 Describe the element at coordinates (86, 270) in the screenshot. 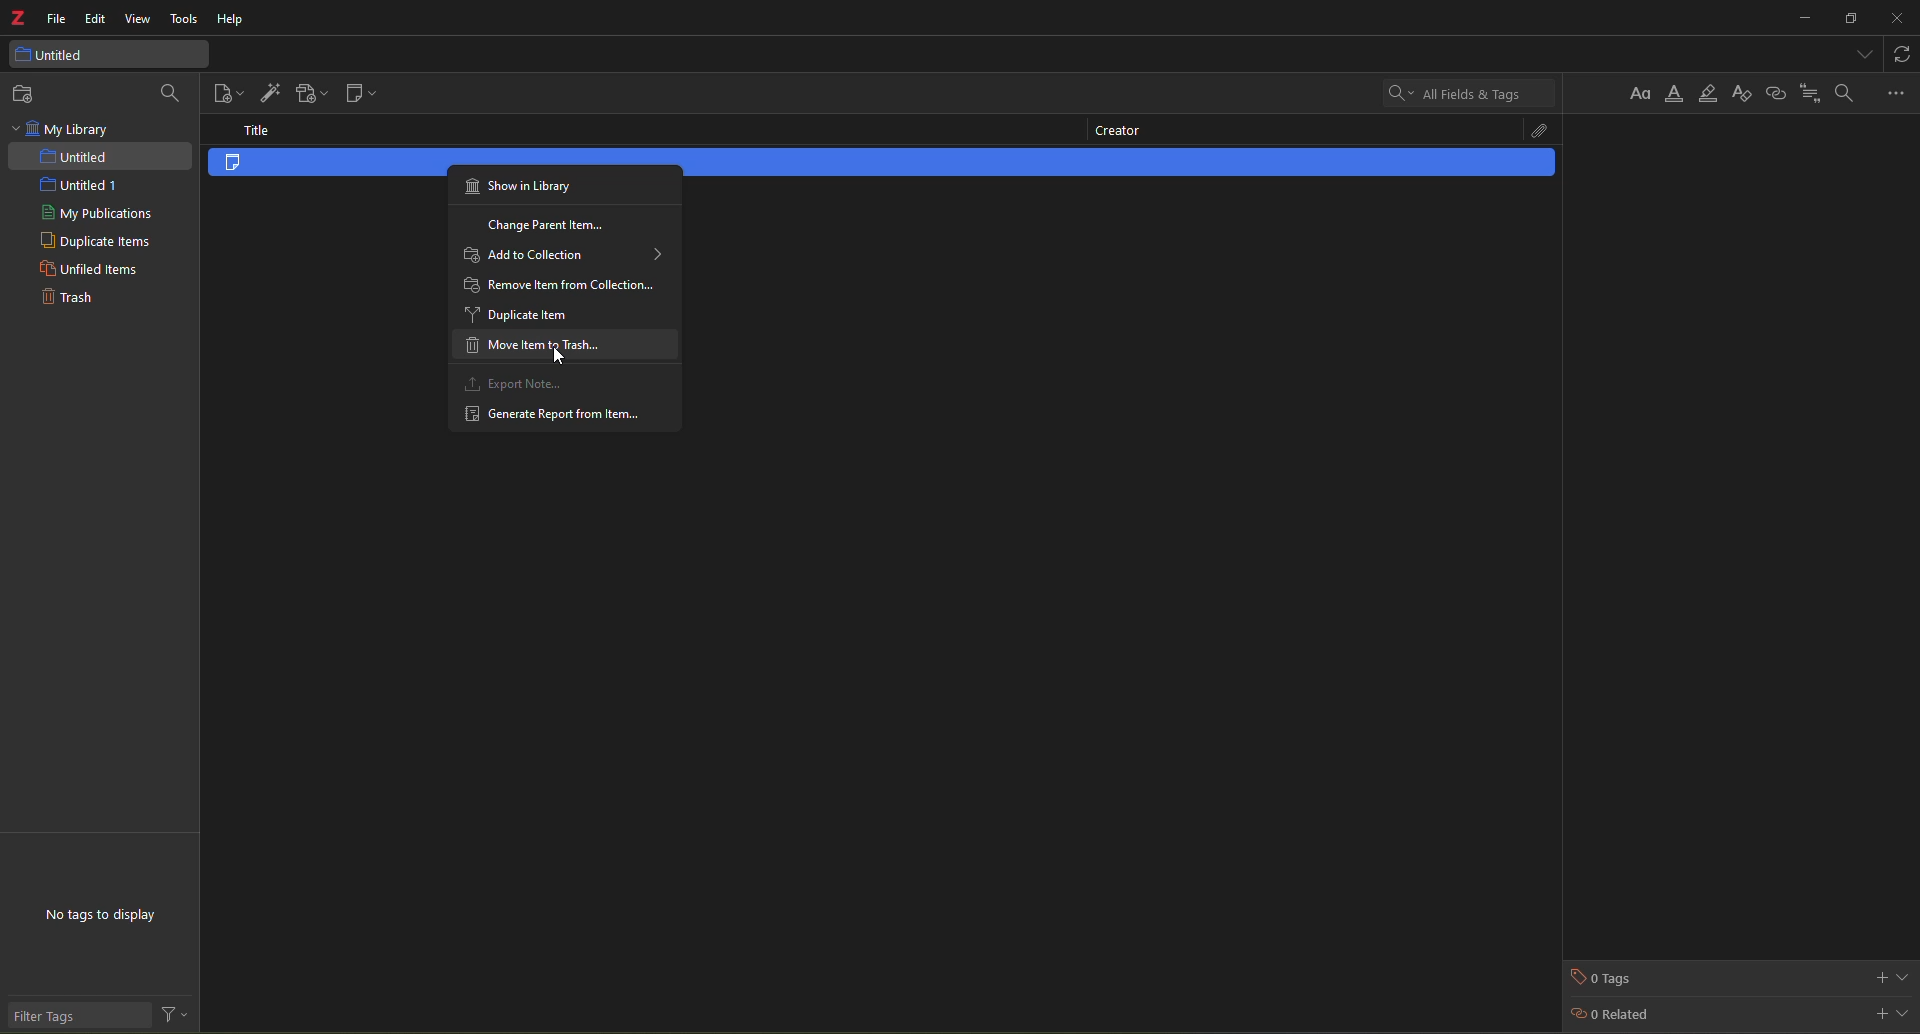

I see `unfiled items` at that location.